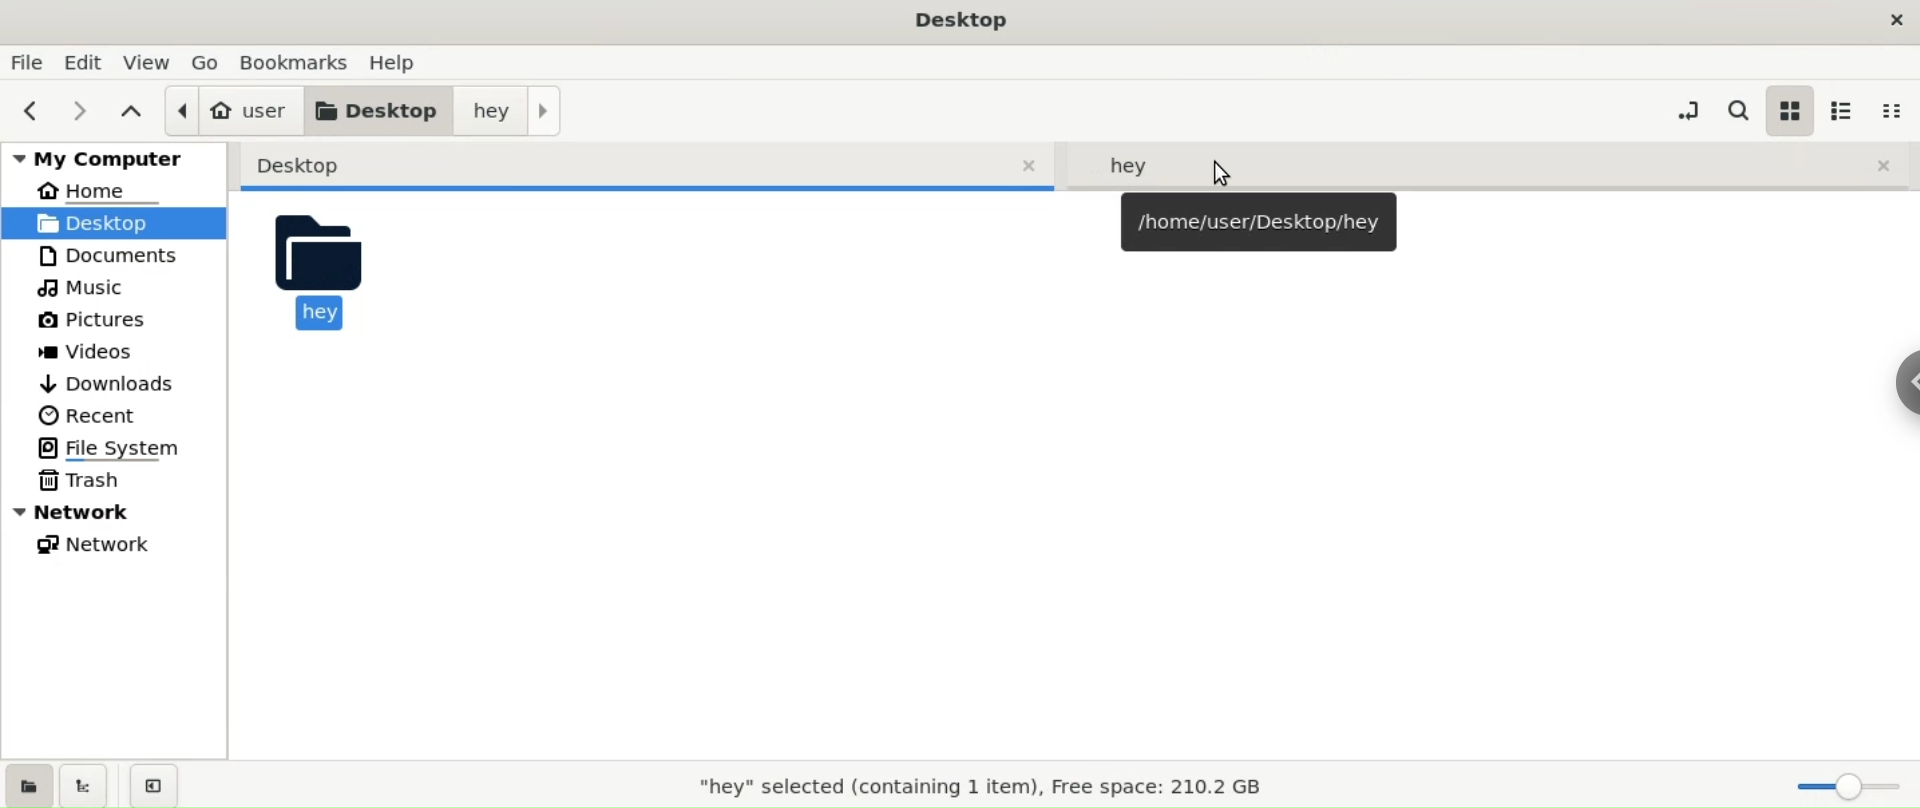  I want to click on desktop, so click(381, 110).